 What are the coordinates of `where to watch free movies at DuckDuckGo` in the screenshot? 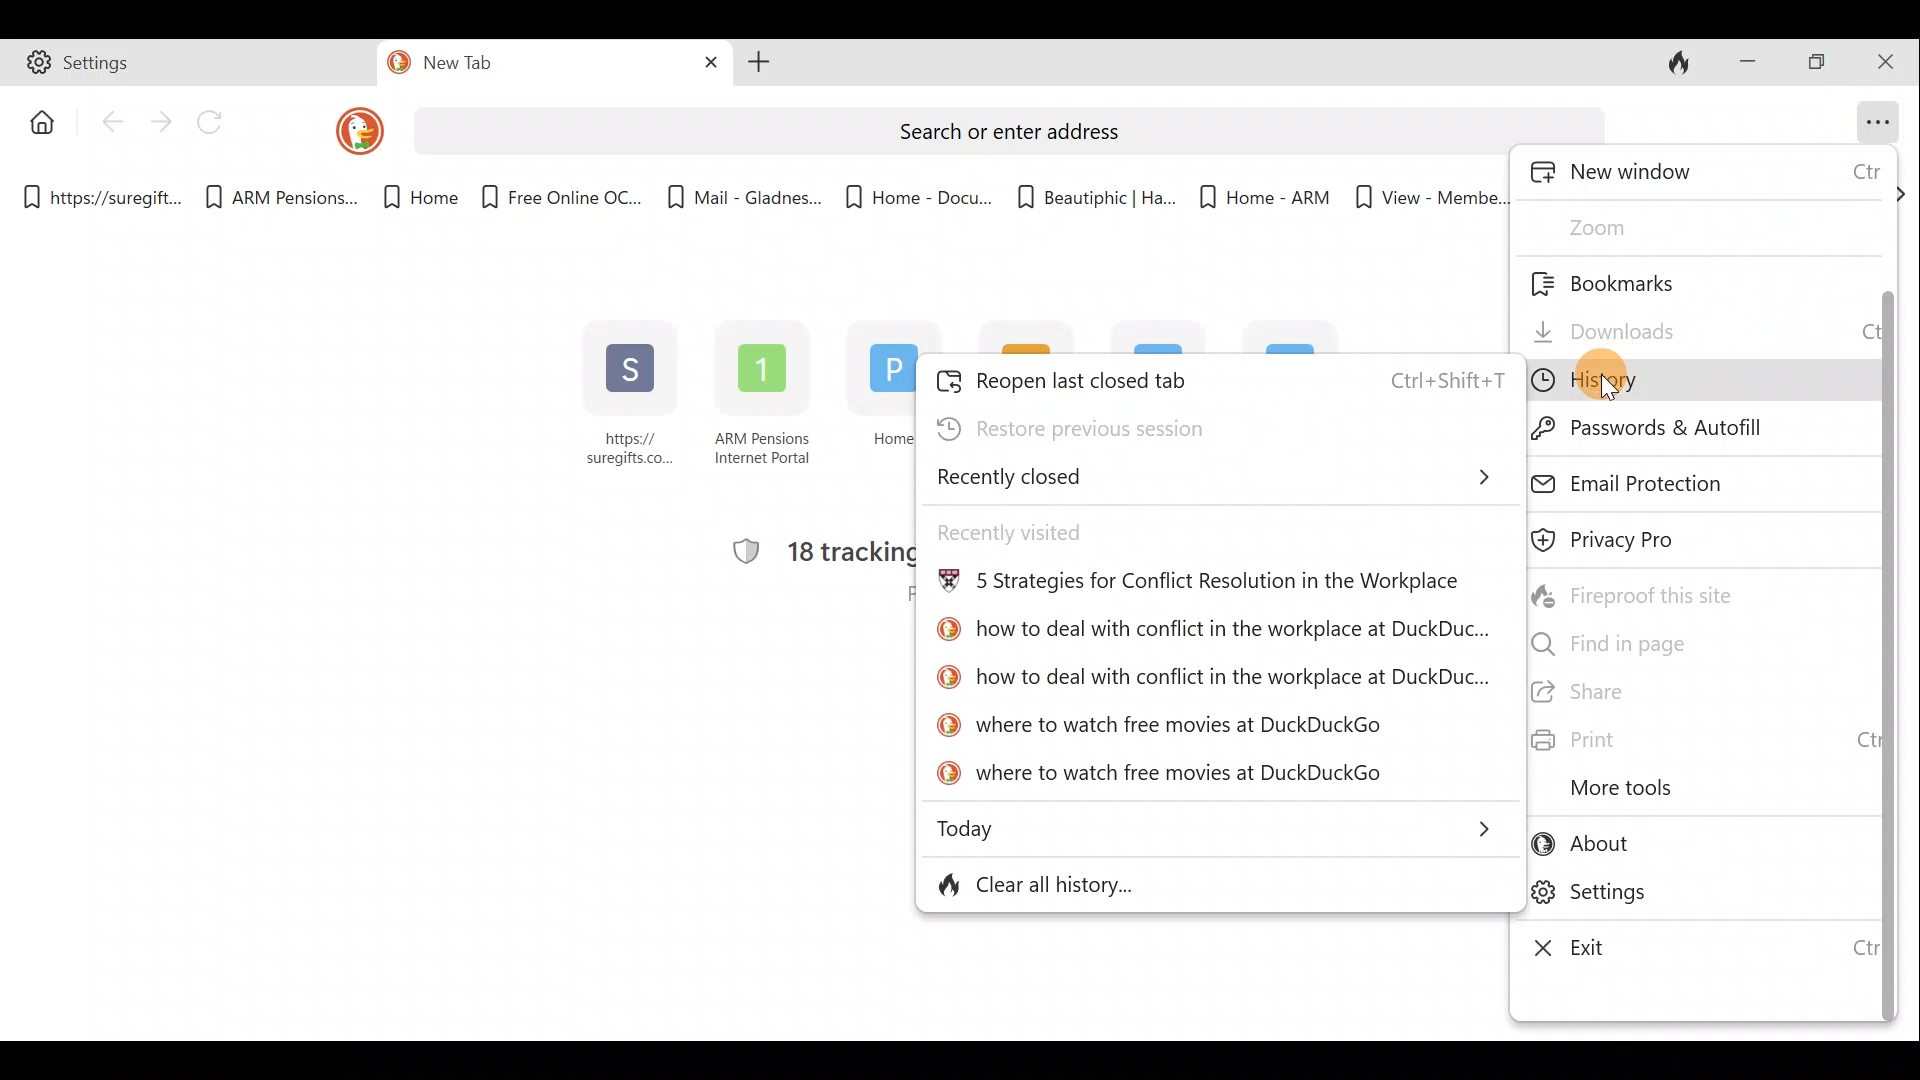 It's located at (1163, 775).